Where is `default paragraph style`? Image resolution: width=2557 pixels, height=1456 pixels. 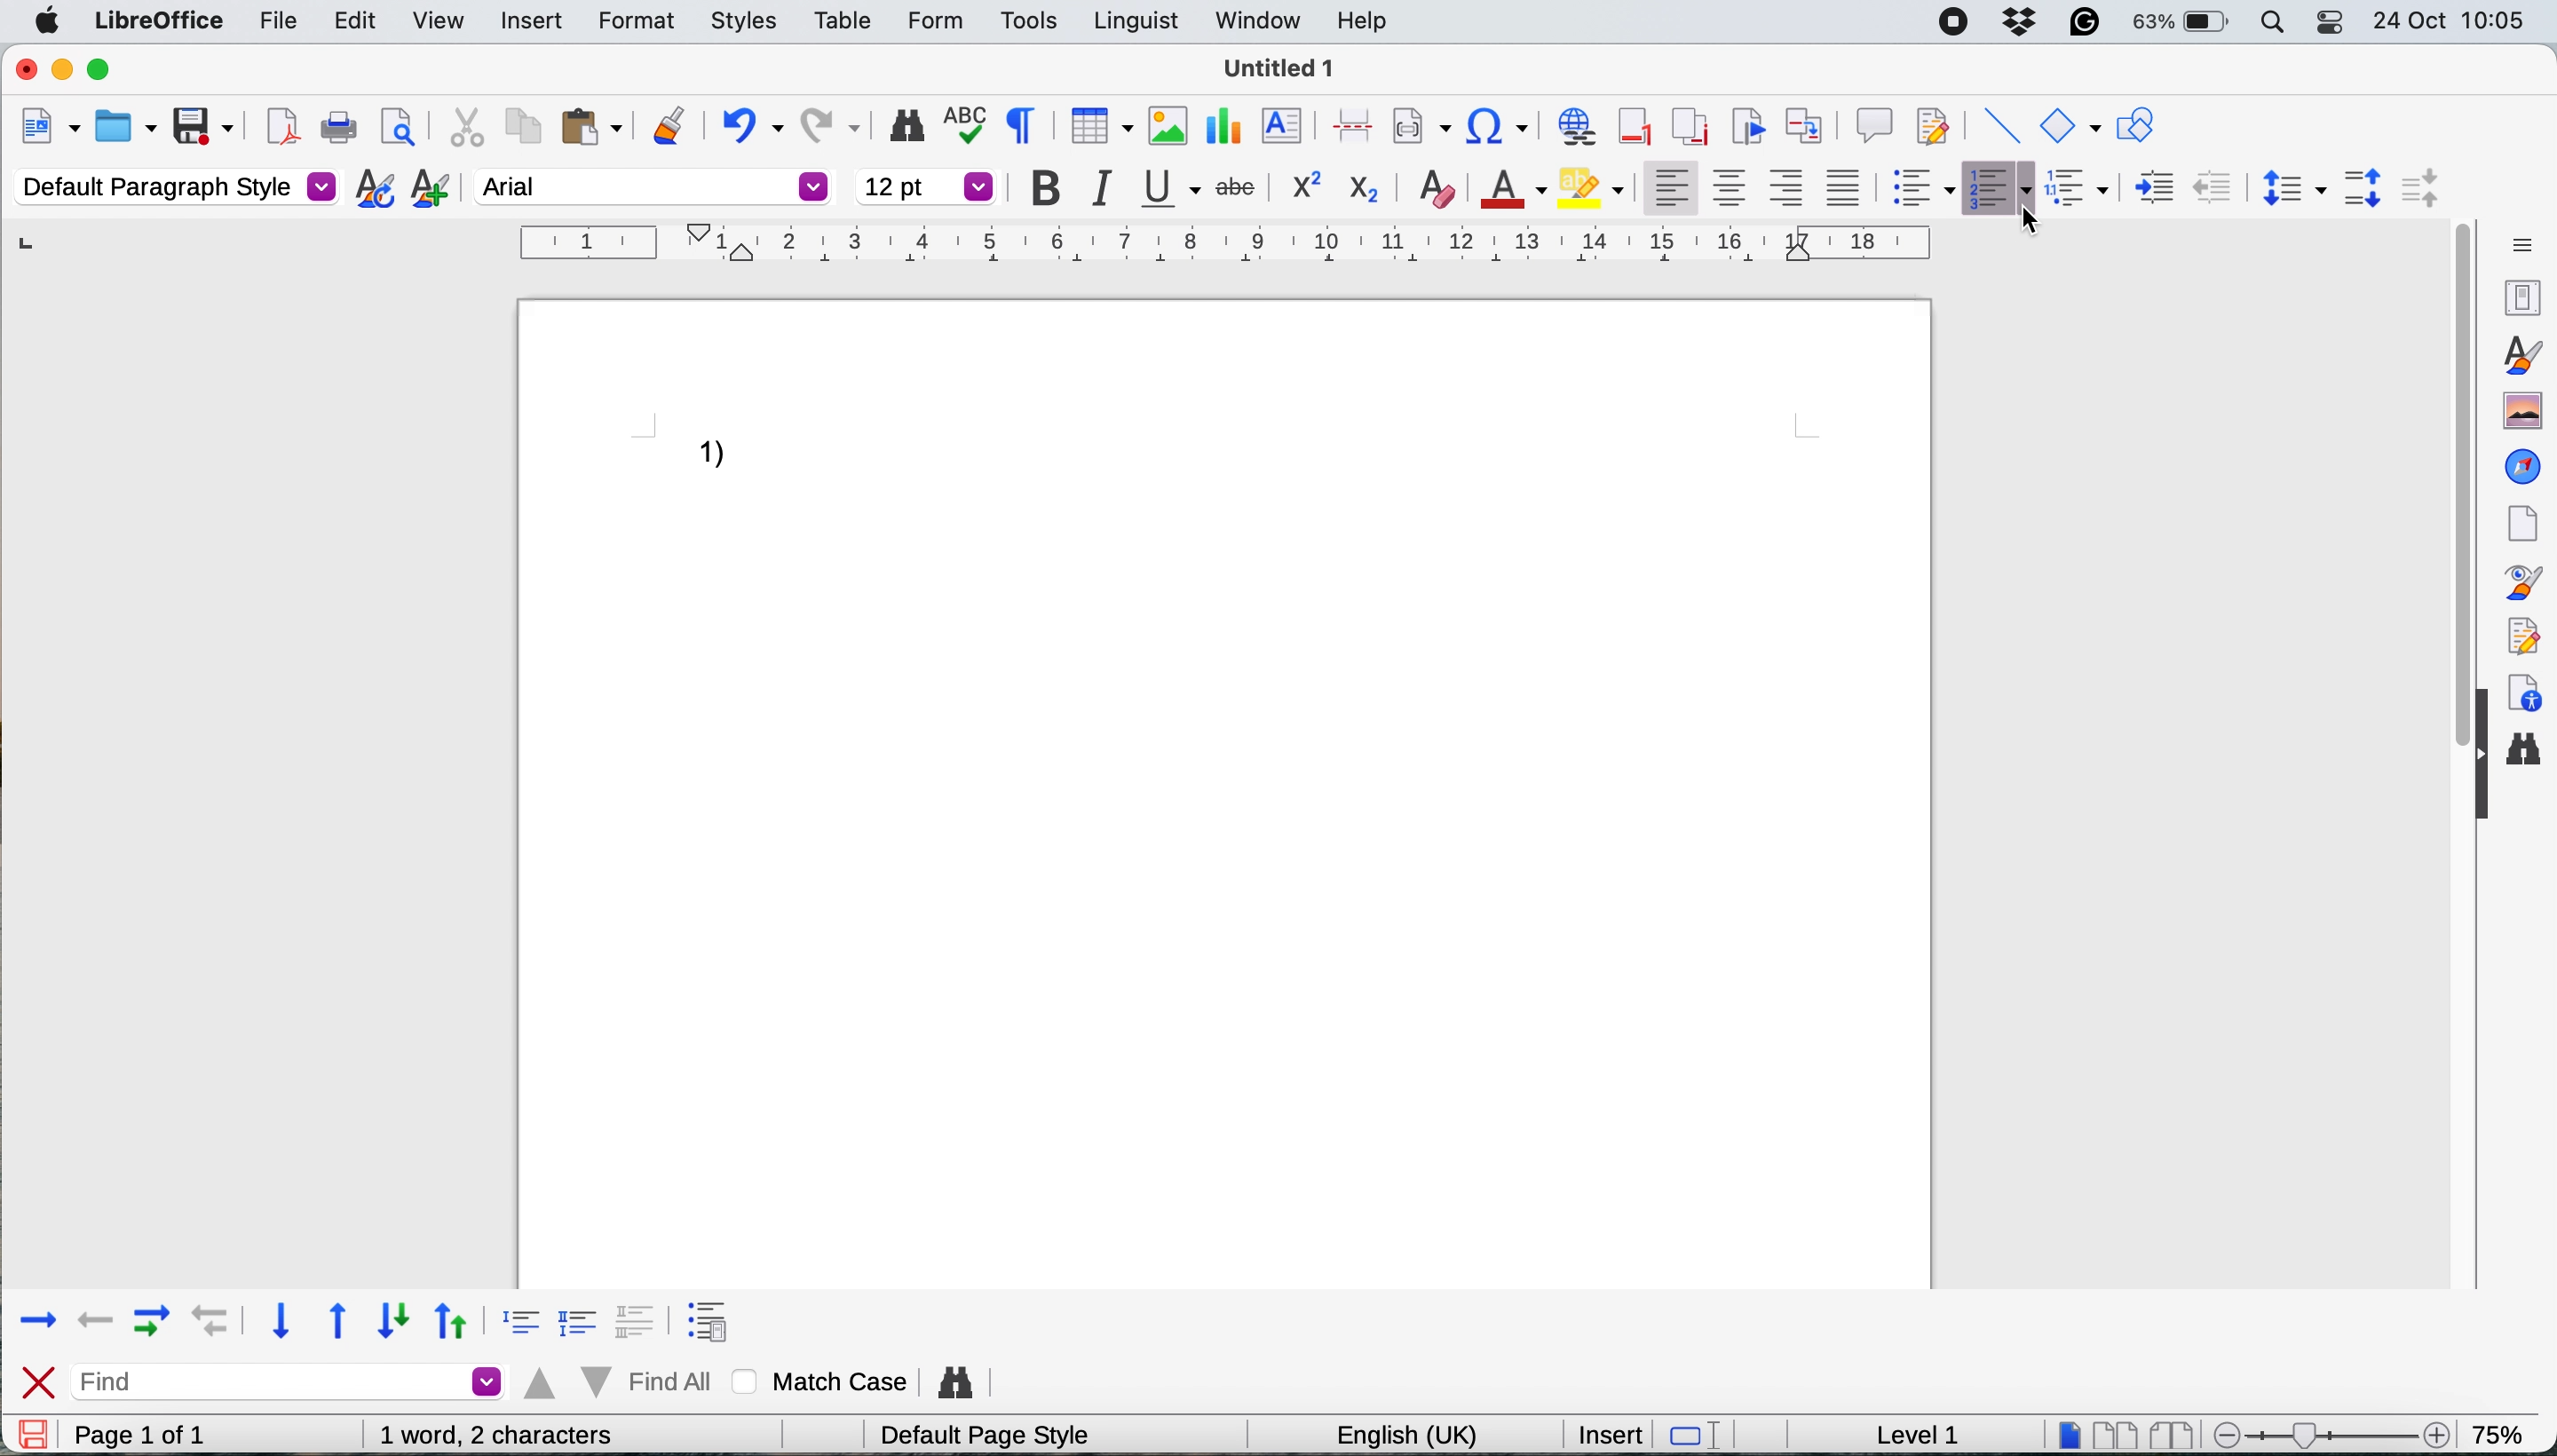 default paragraph style is located at coordinates (175, 186).